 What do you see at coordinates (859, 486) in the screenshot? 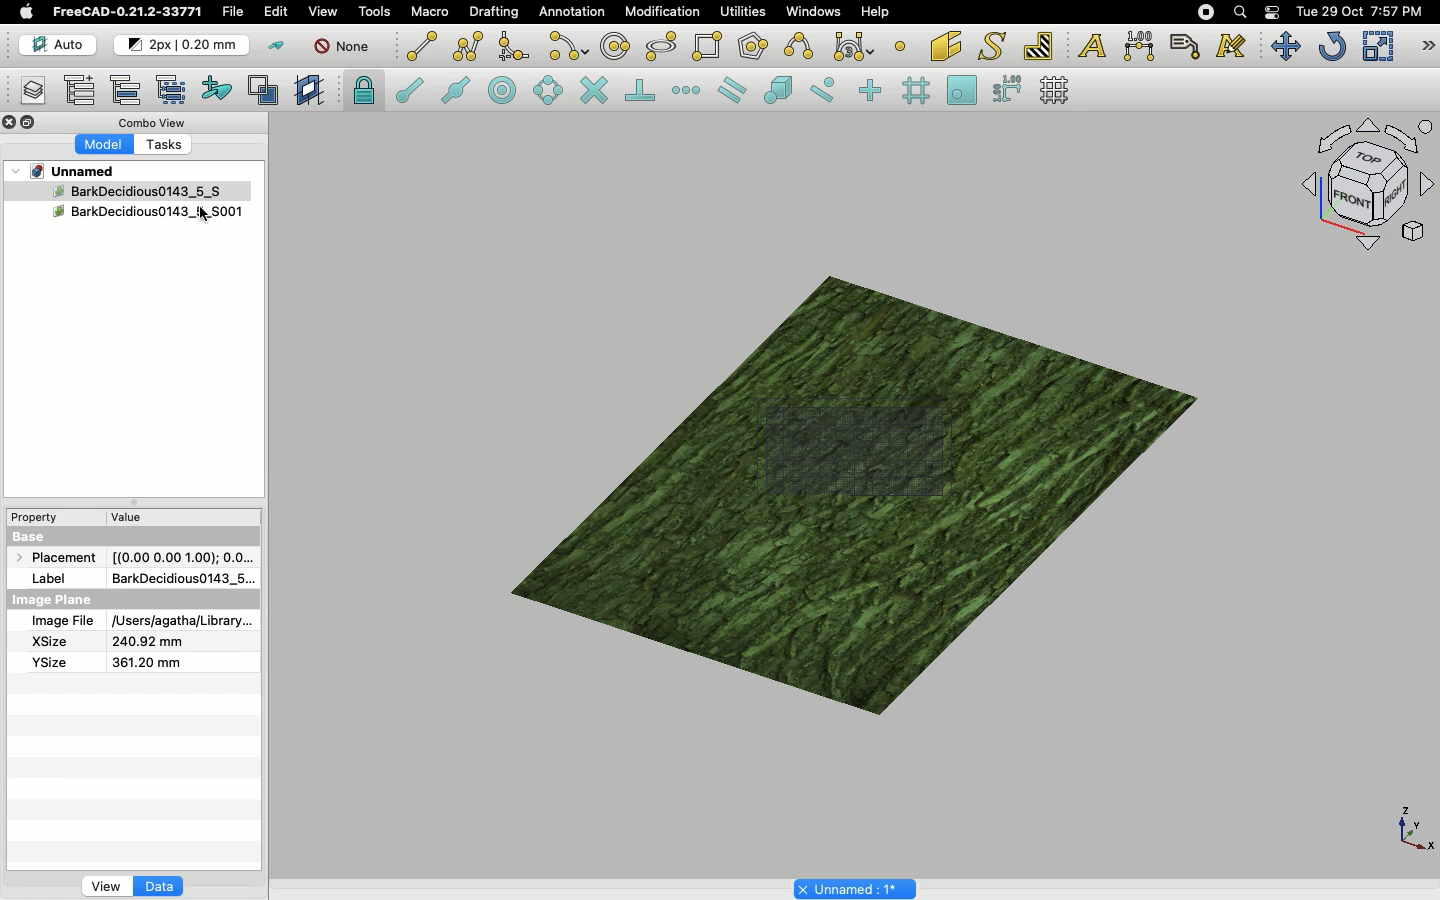
I see `Object selected` at bounding box center [859, 486].